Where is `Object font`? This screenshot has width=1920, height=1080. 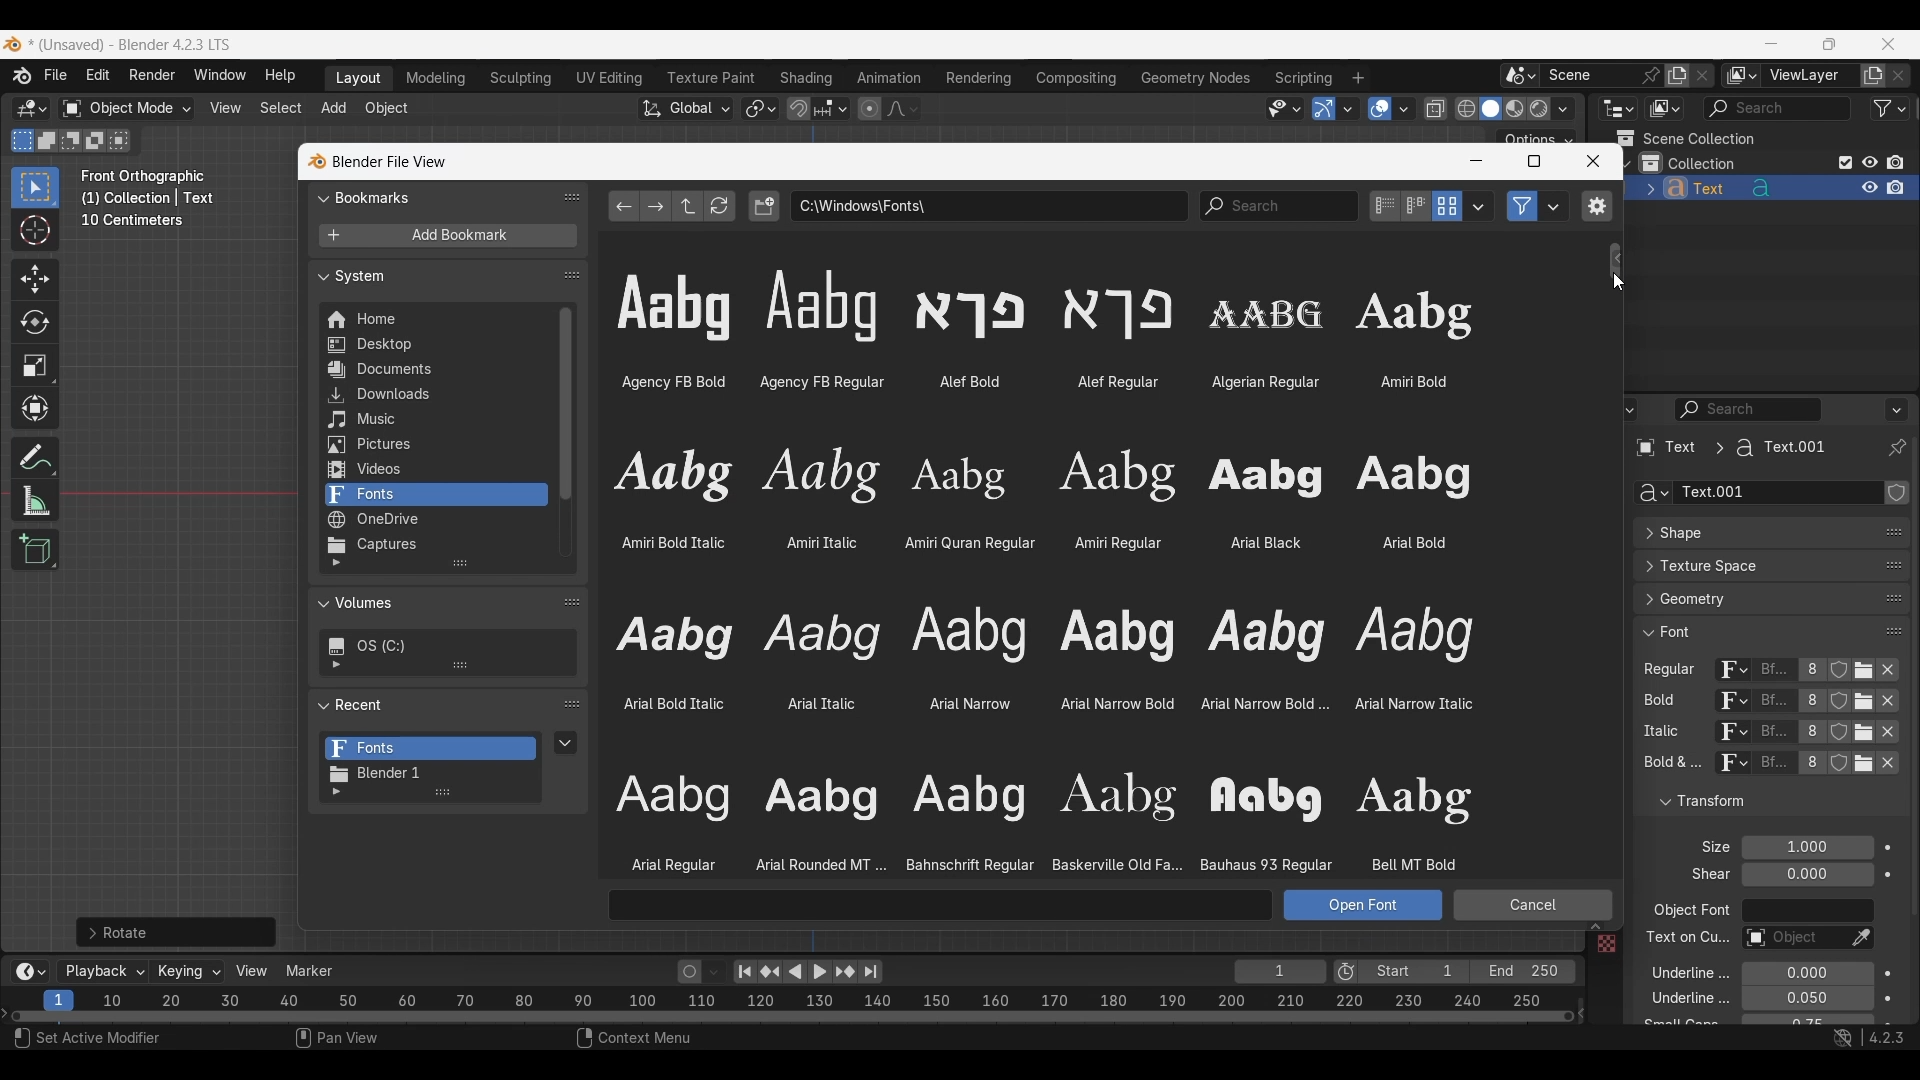 Object font is located at coordinates (1807, 911).